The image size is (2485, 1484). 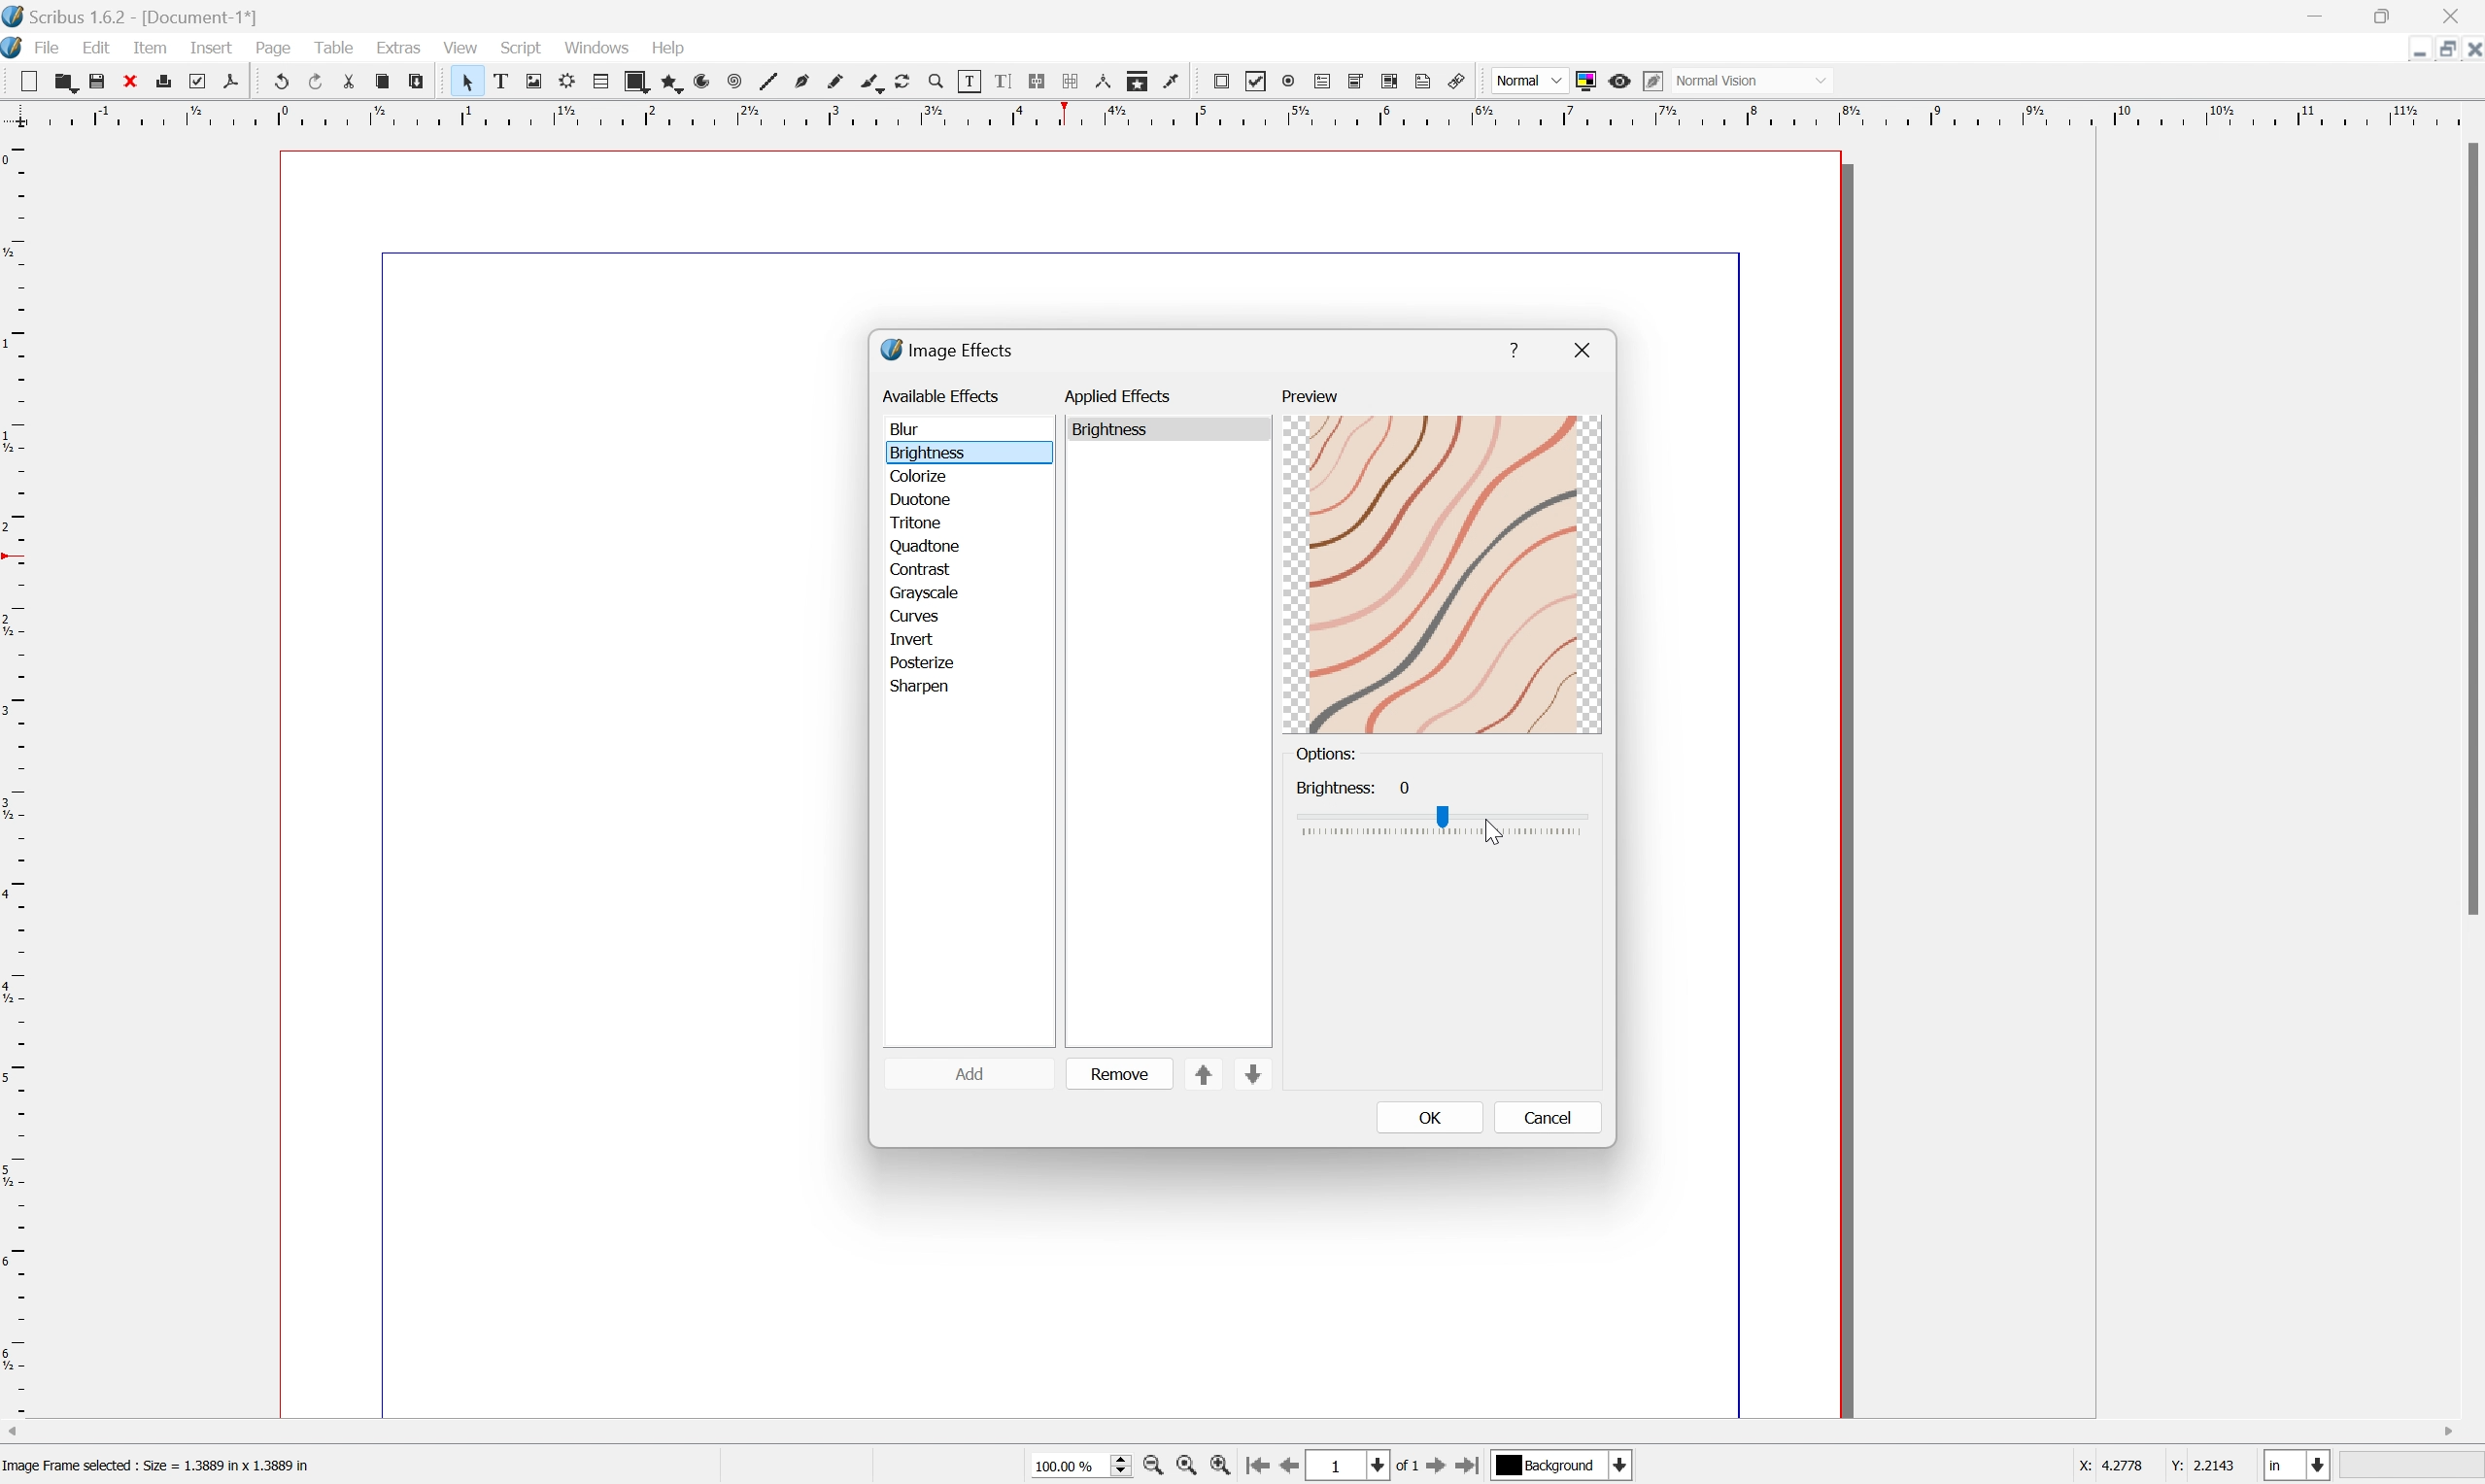 What do you see at coordinates (1109, 81) in the screenshot?
I see `Measurements` at bounding box center [1109, 81].